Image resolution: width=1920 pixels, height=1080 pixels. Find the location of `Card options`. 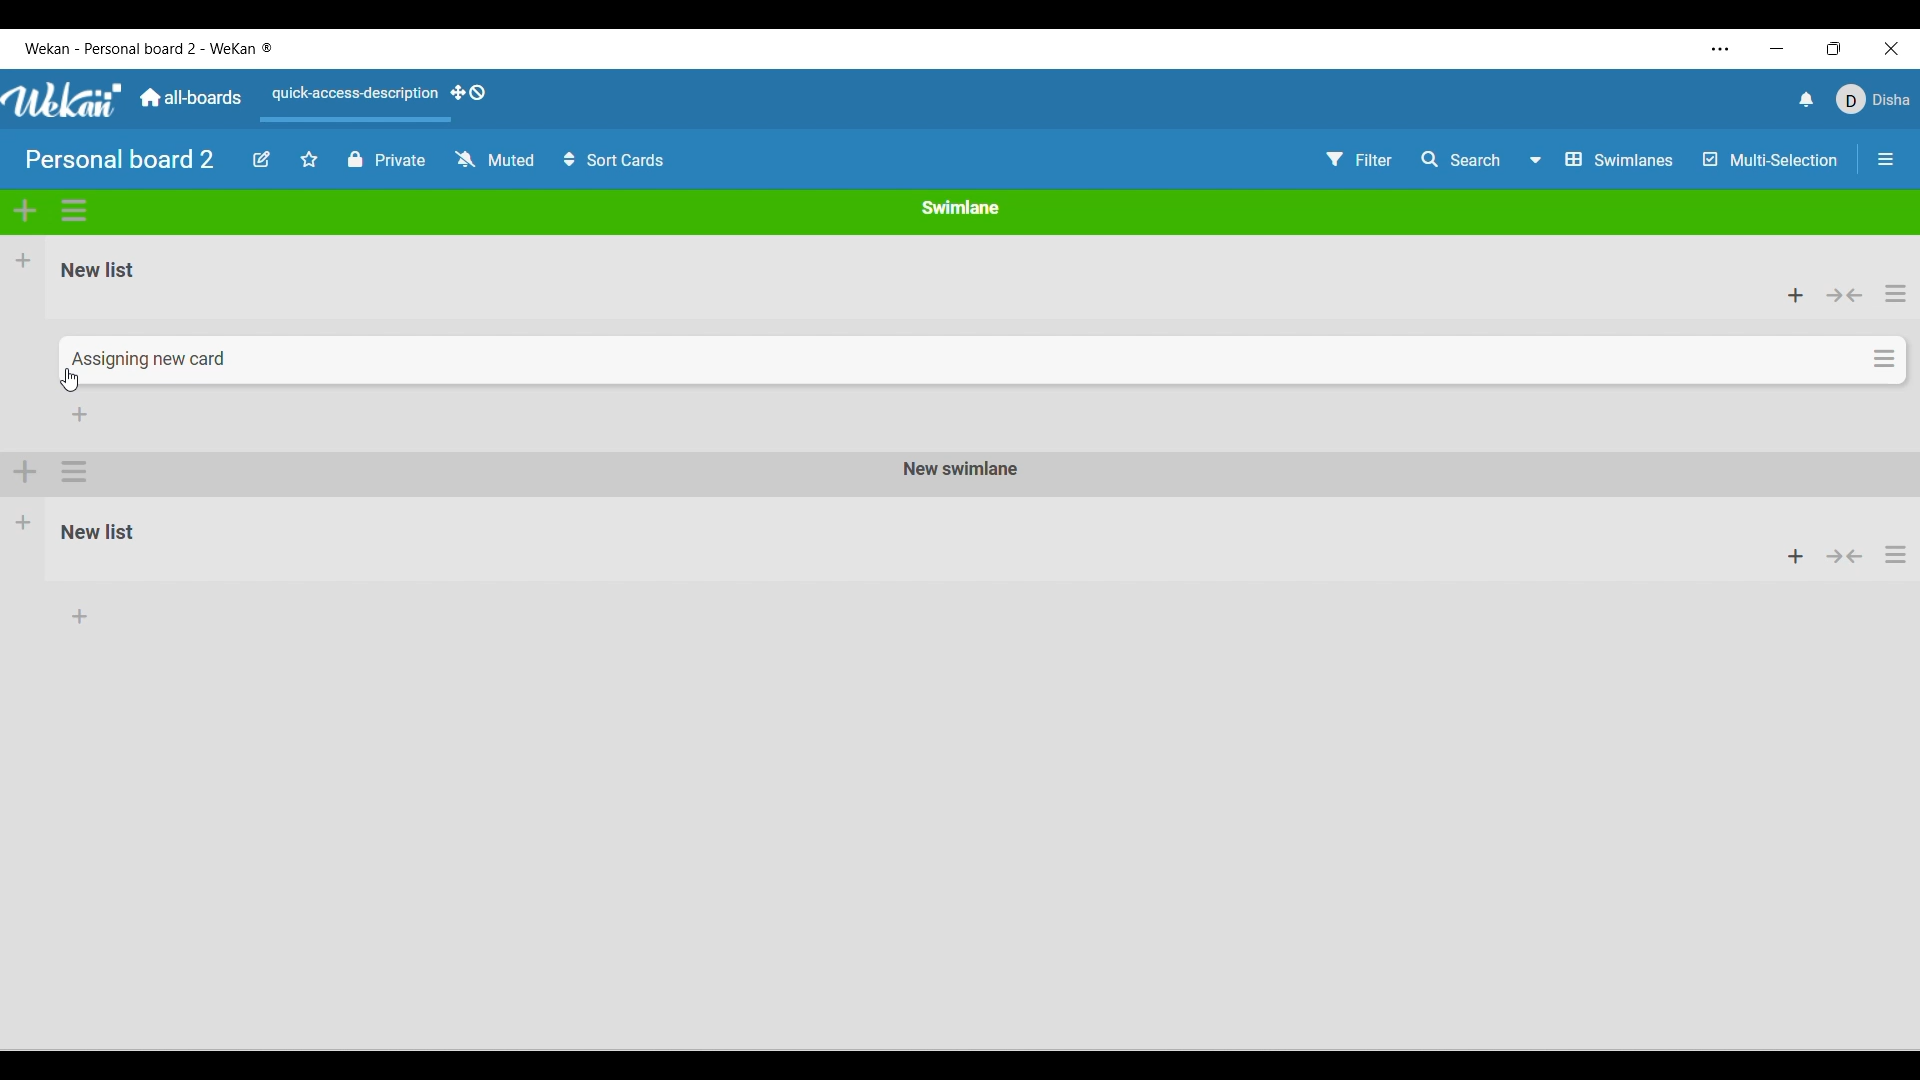

Card options is located at coordinates (1885, 359).